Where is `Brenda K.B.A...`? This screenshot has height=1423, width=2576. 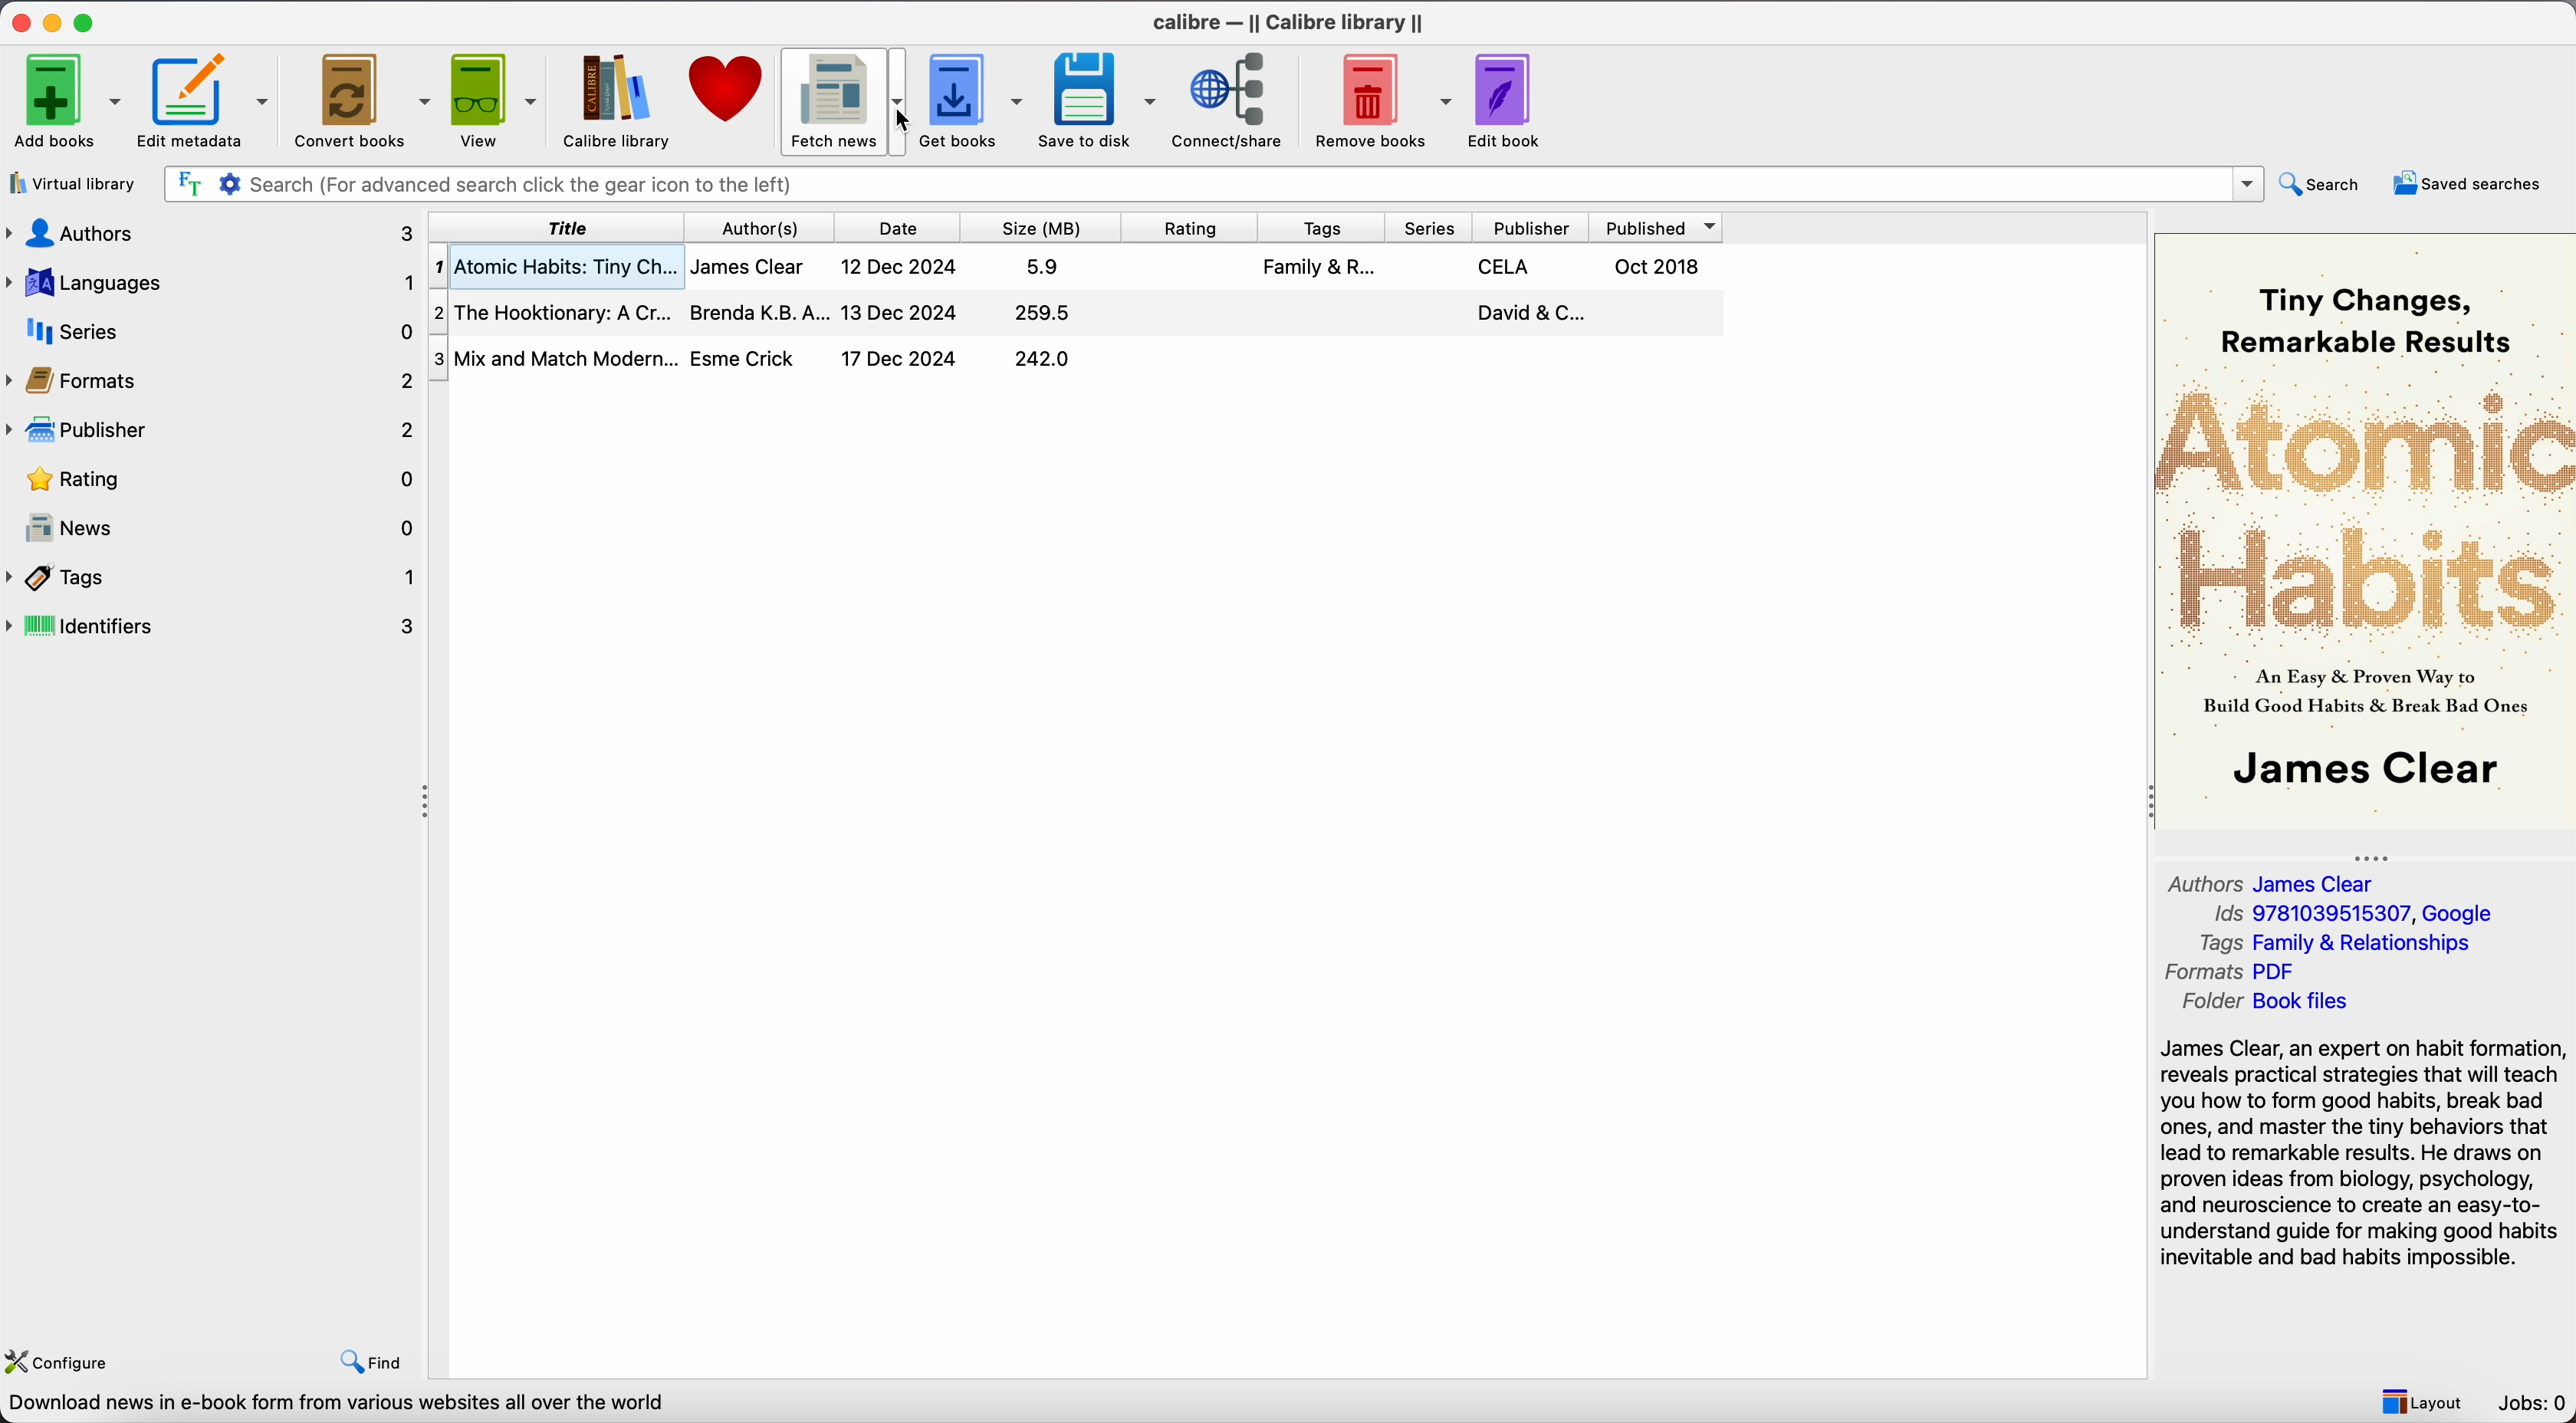
Brenda K.B.A... is located at coordinates (756, 311).